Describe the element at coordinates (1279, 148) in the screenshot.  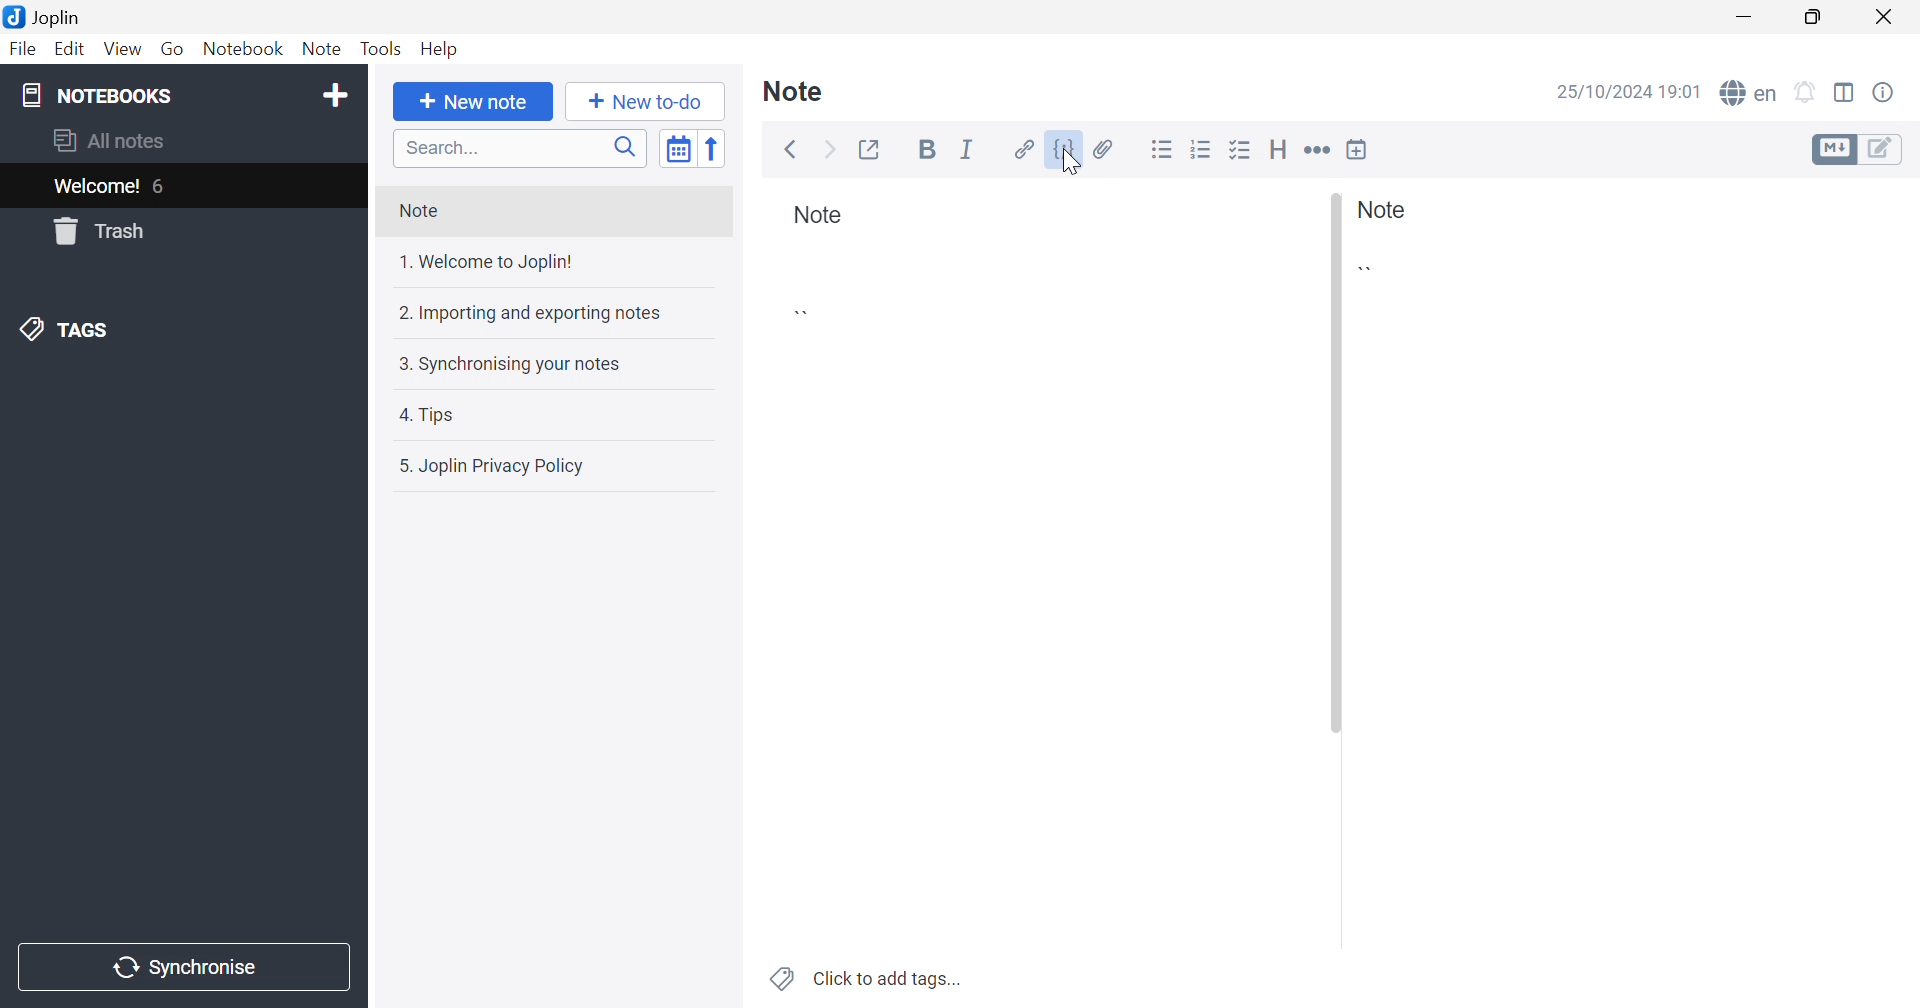
I see `Heading` at that location.